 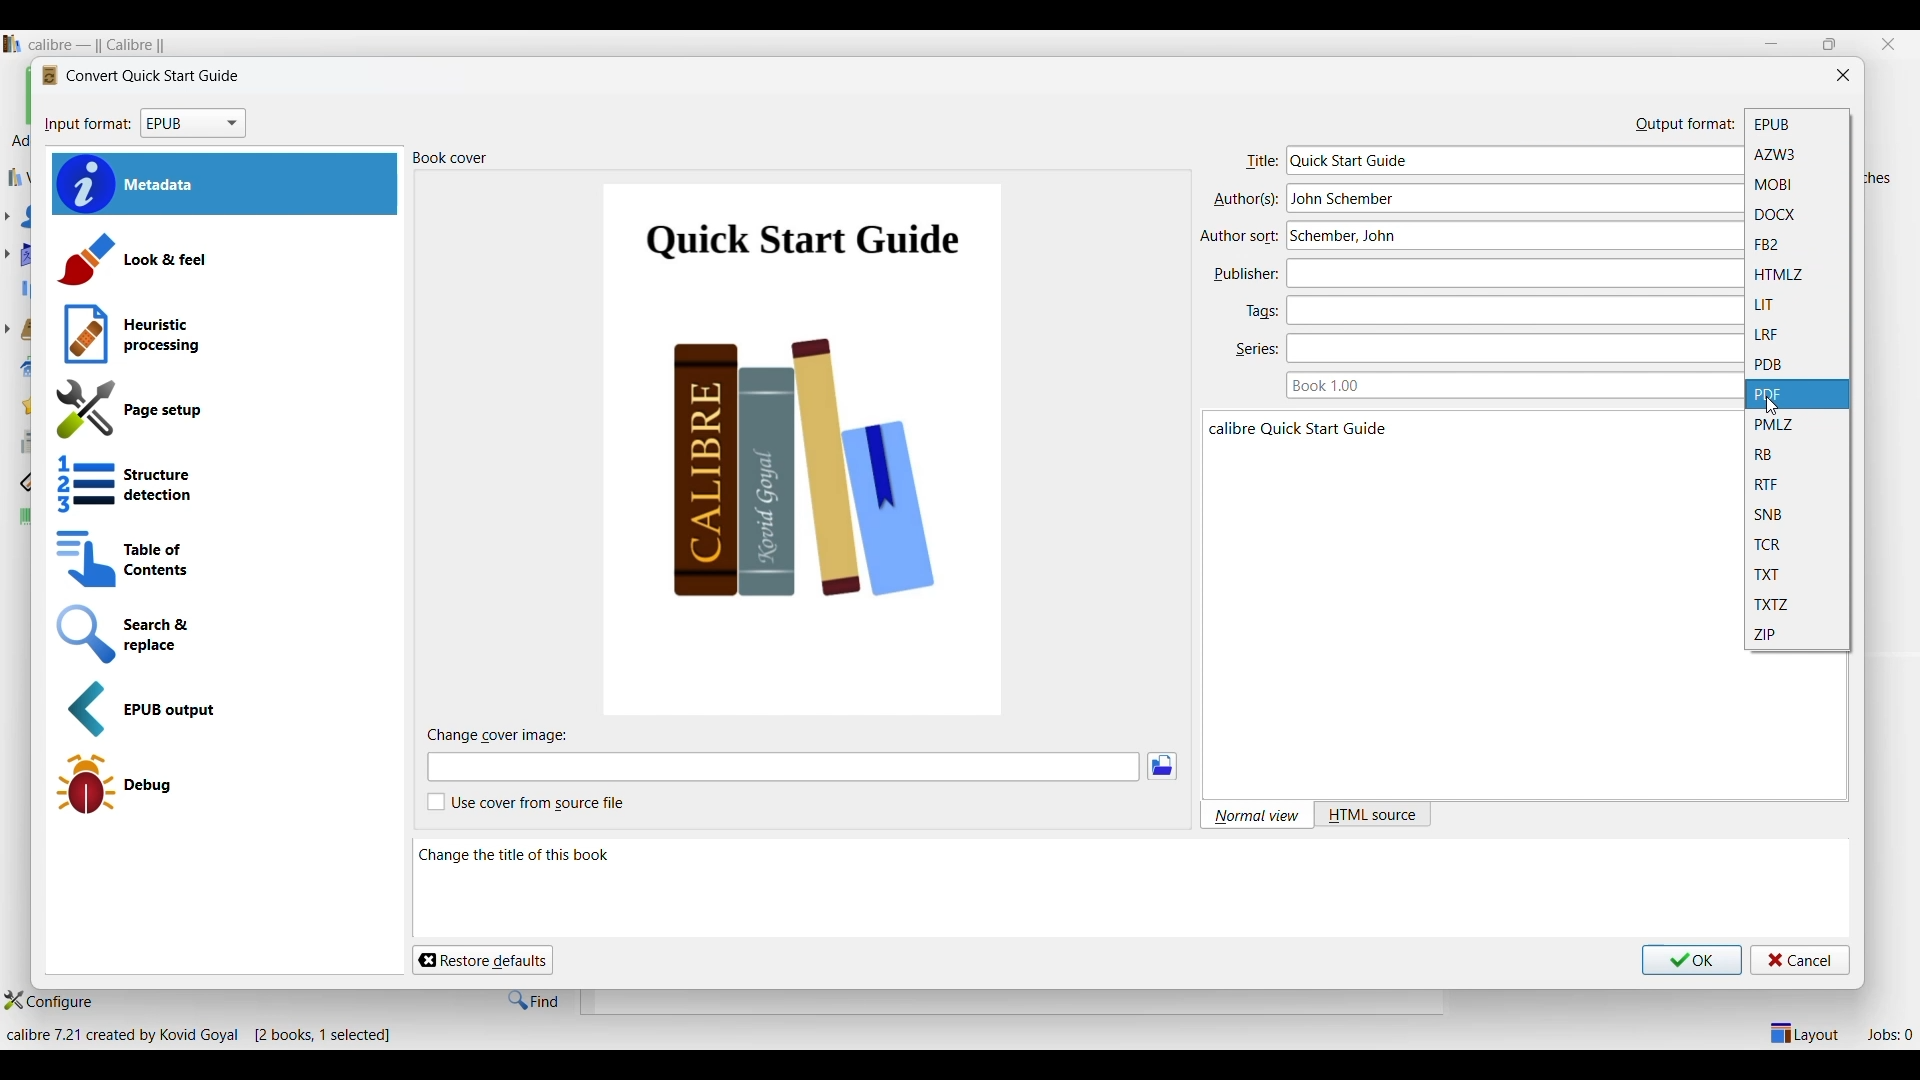 What do you see at coordinates (1797, 485) in the screenshot?
I see `RTF` at bounding box center [1797, 485].